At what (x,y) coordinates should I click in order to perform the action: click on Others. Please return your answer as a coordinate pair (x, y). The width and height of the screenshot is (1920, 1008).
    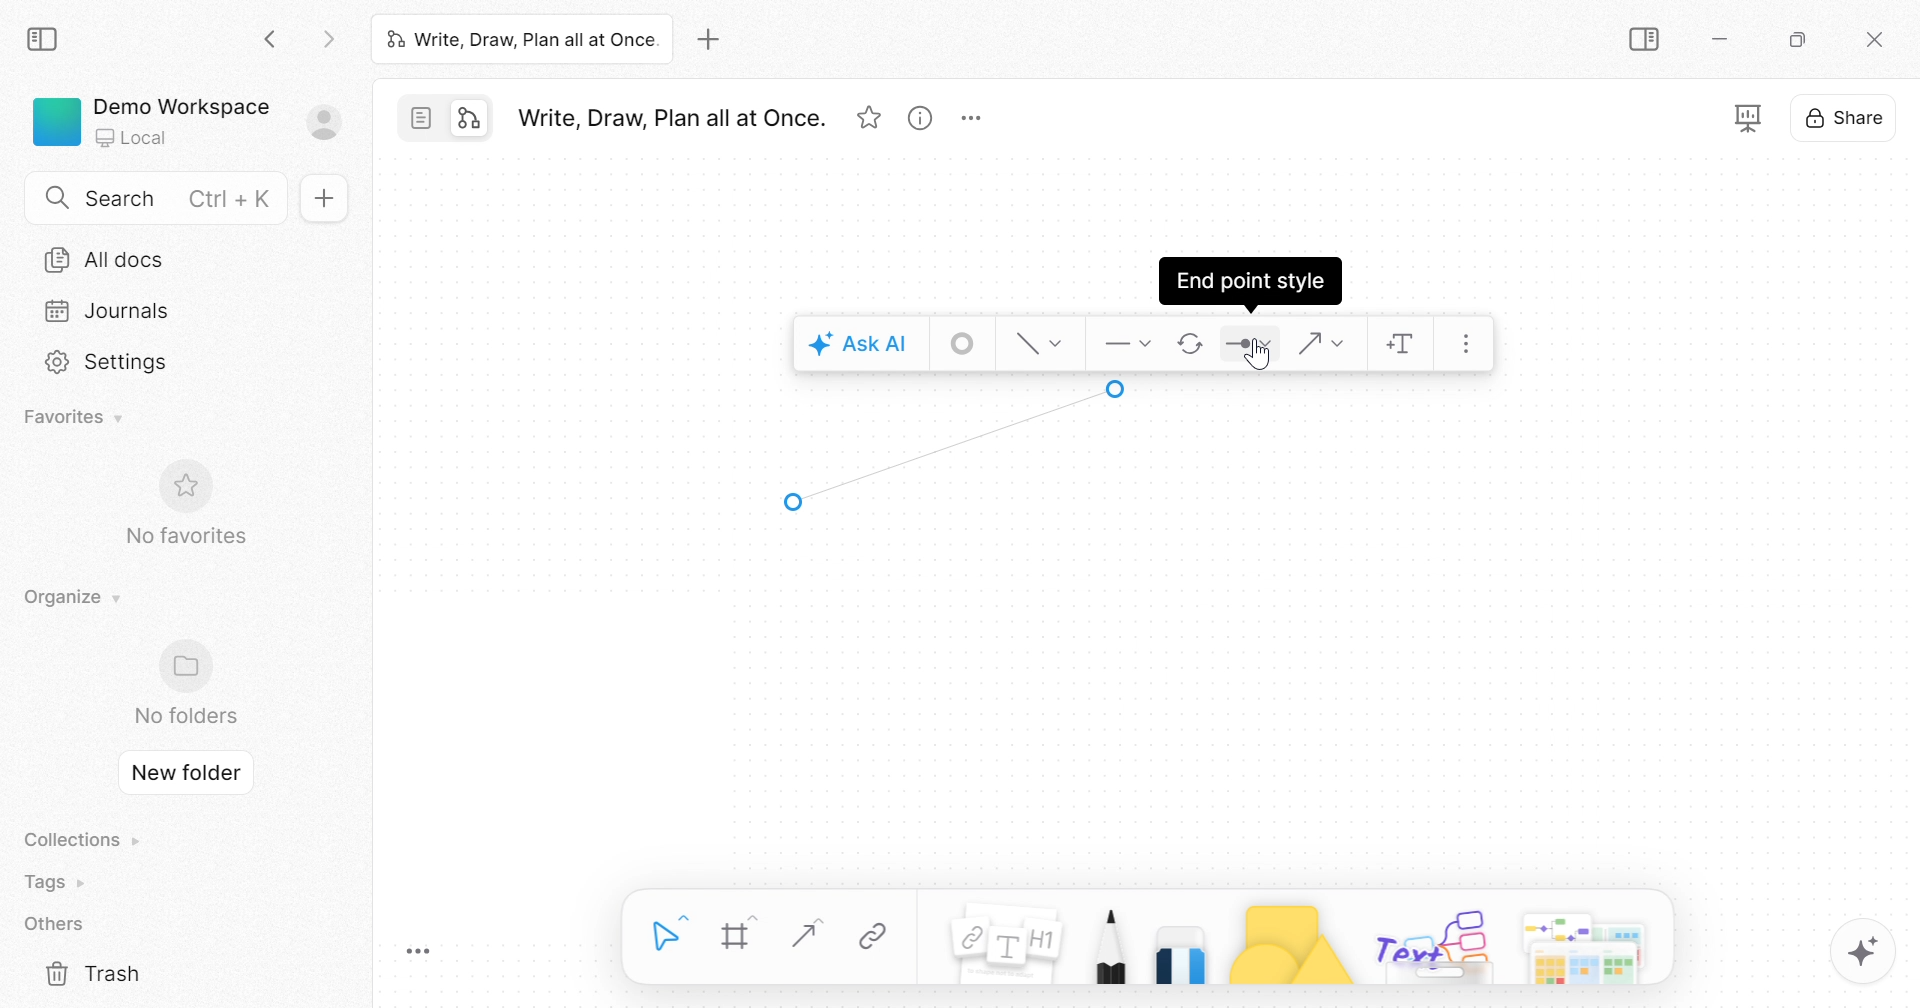
    Looking at the image, I should click on (54, 925).